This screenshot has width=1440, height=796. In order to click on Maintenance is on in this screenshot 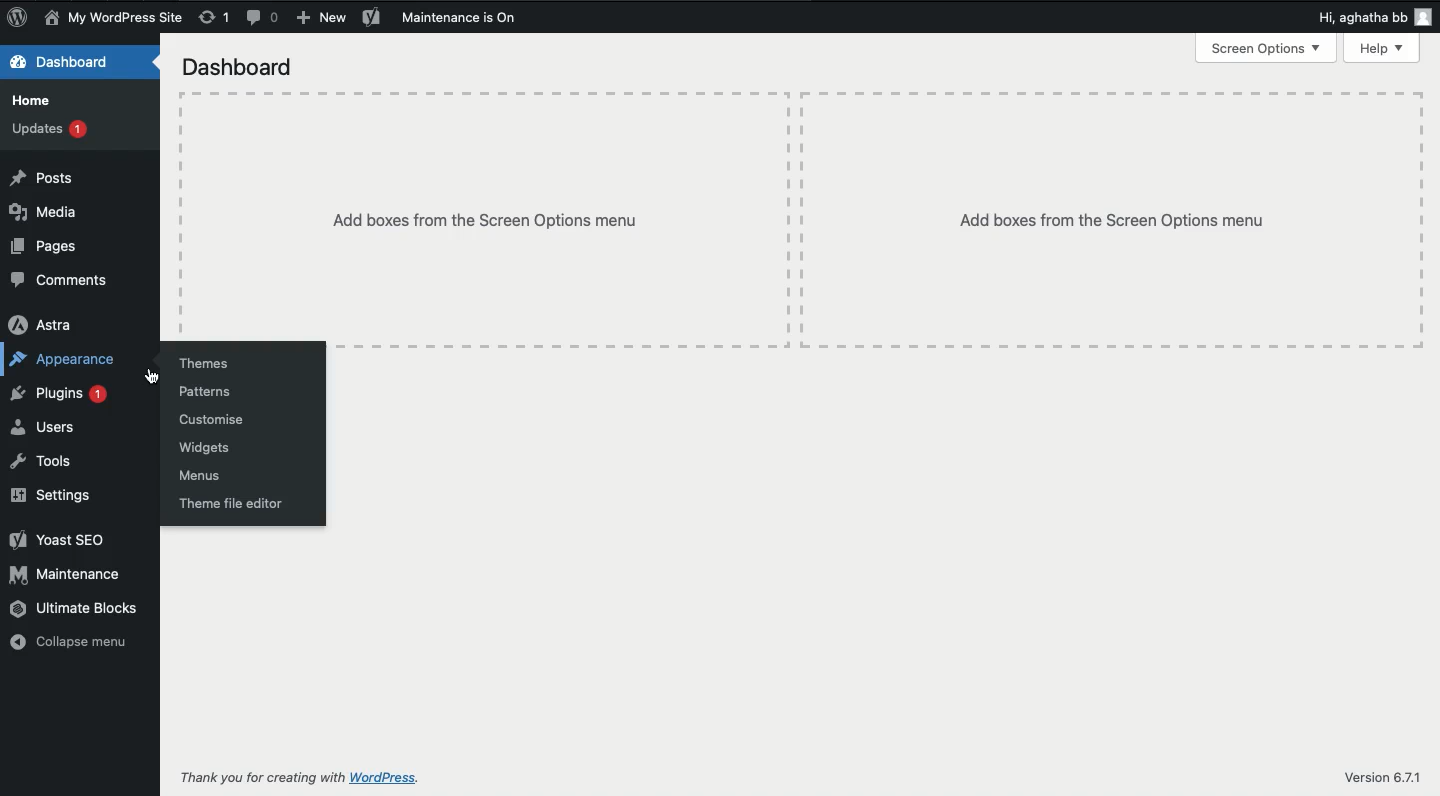, I will do `click(462, 16)`.